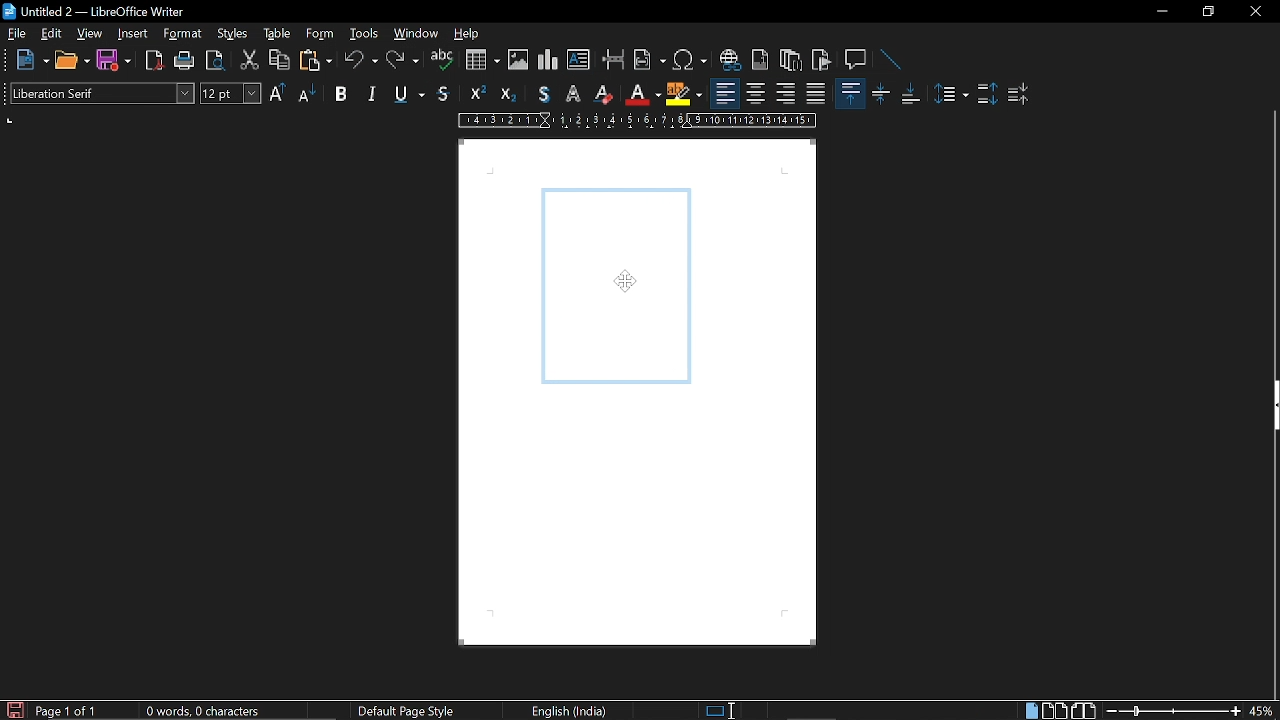 Image resolution: width=1280 pixels, height=720 pixels. I want to click on insert footnote, so click(761, 61).